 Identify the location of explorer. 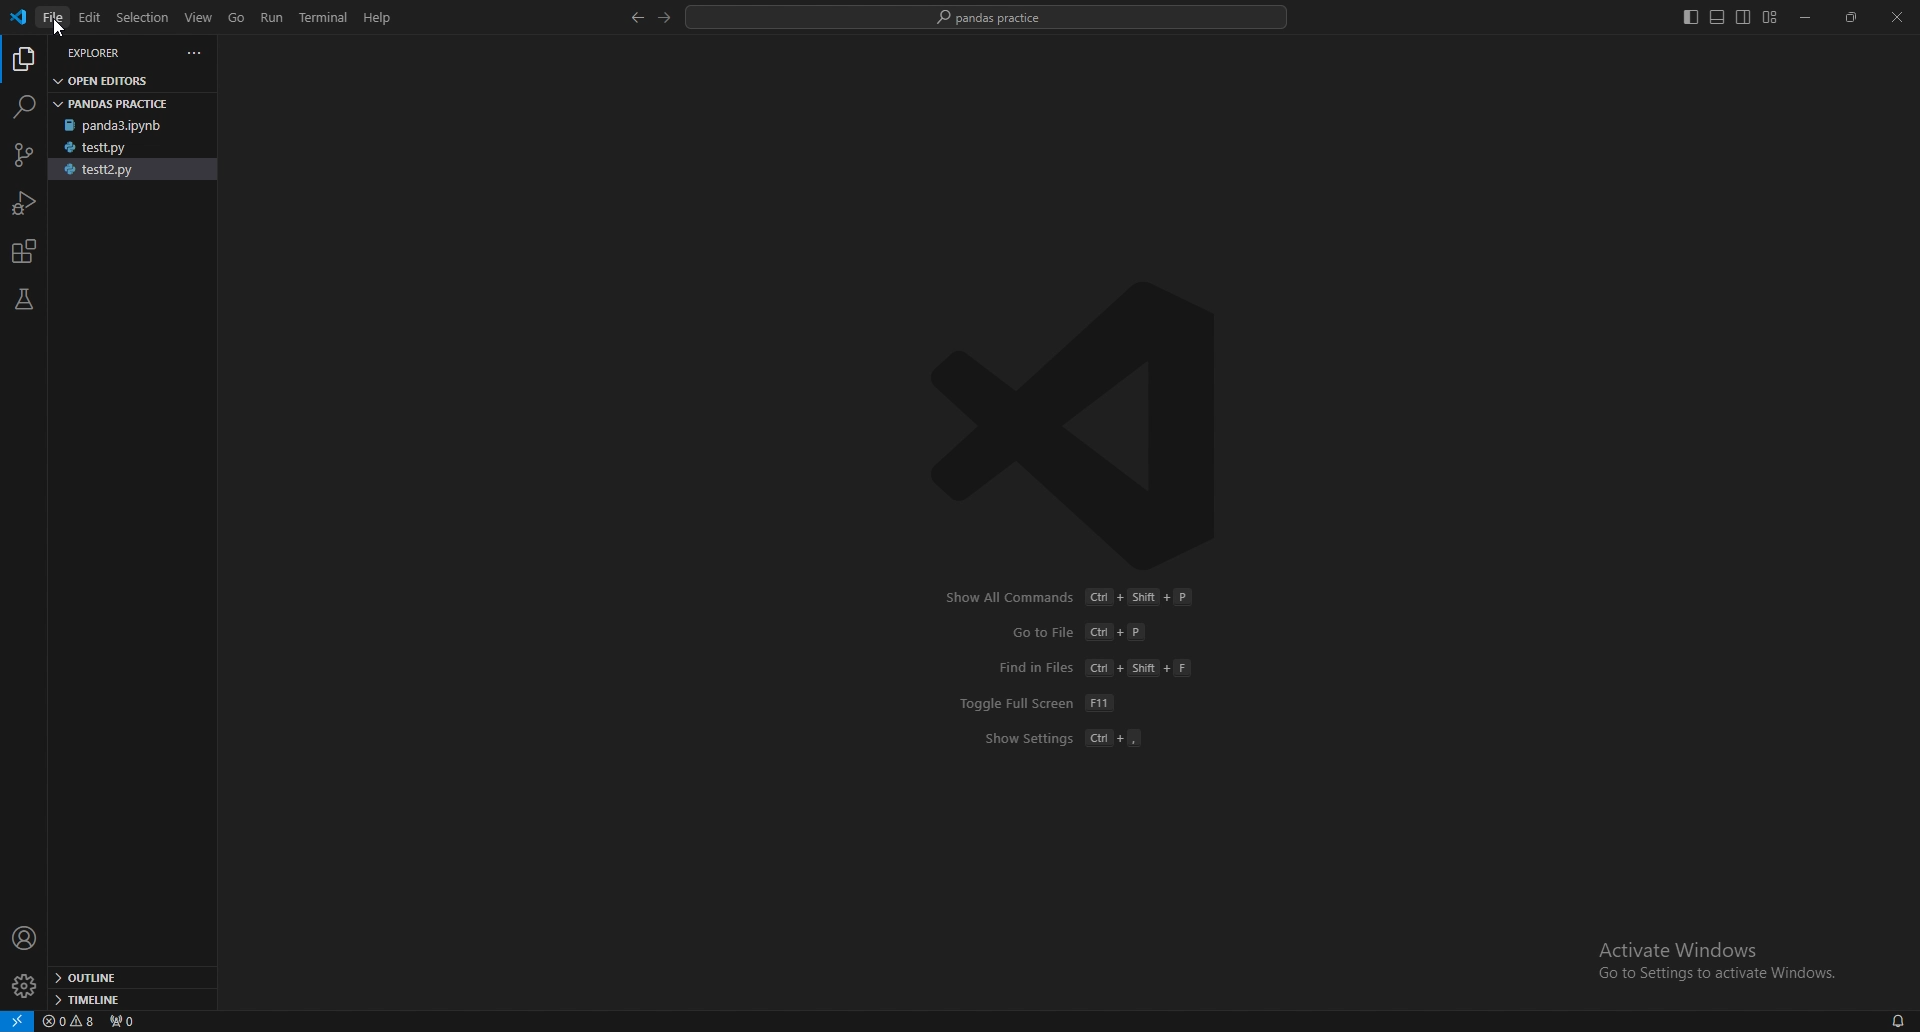
(26, 60).